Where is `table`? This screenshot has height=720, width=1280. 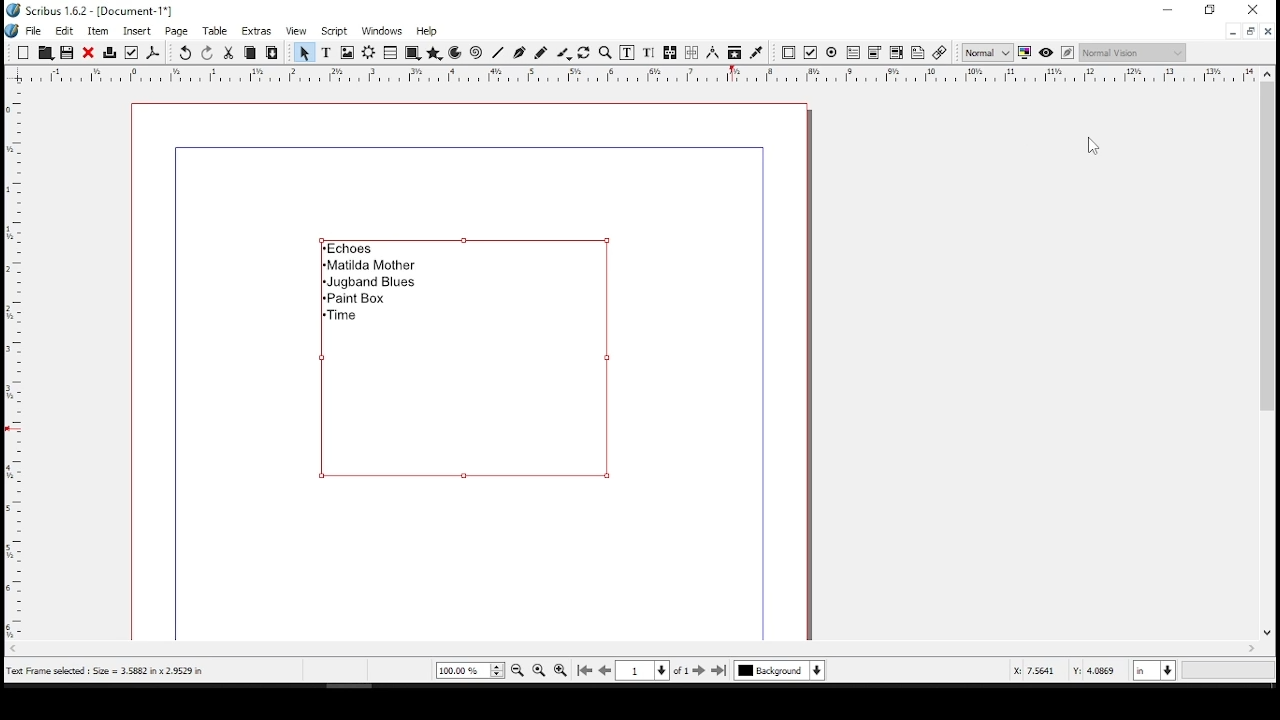
table is located at coordinates (218, 31).